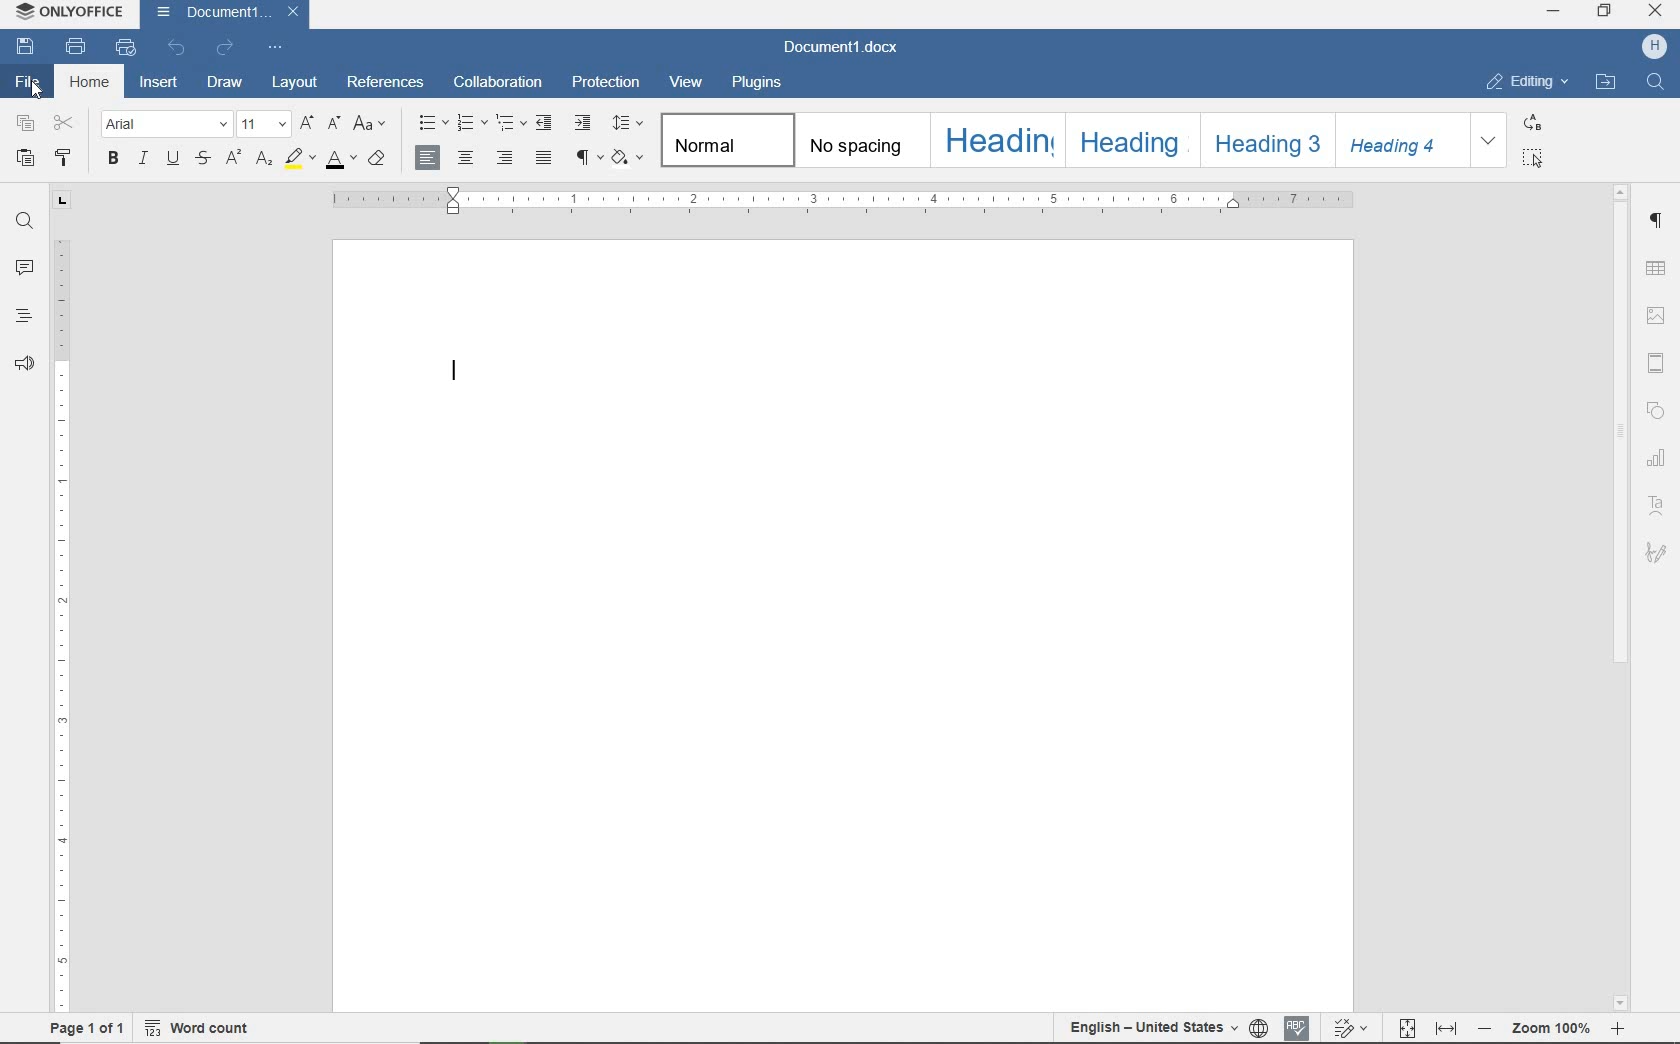  Describe the element at coordinates (225, 83) in the screenshot. I see `draw` at that location.